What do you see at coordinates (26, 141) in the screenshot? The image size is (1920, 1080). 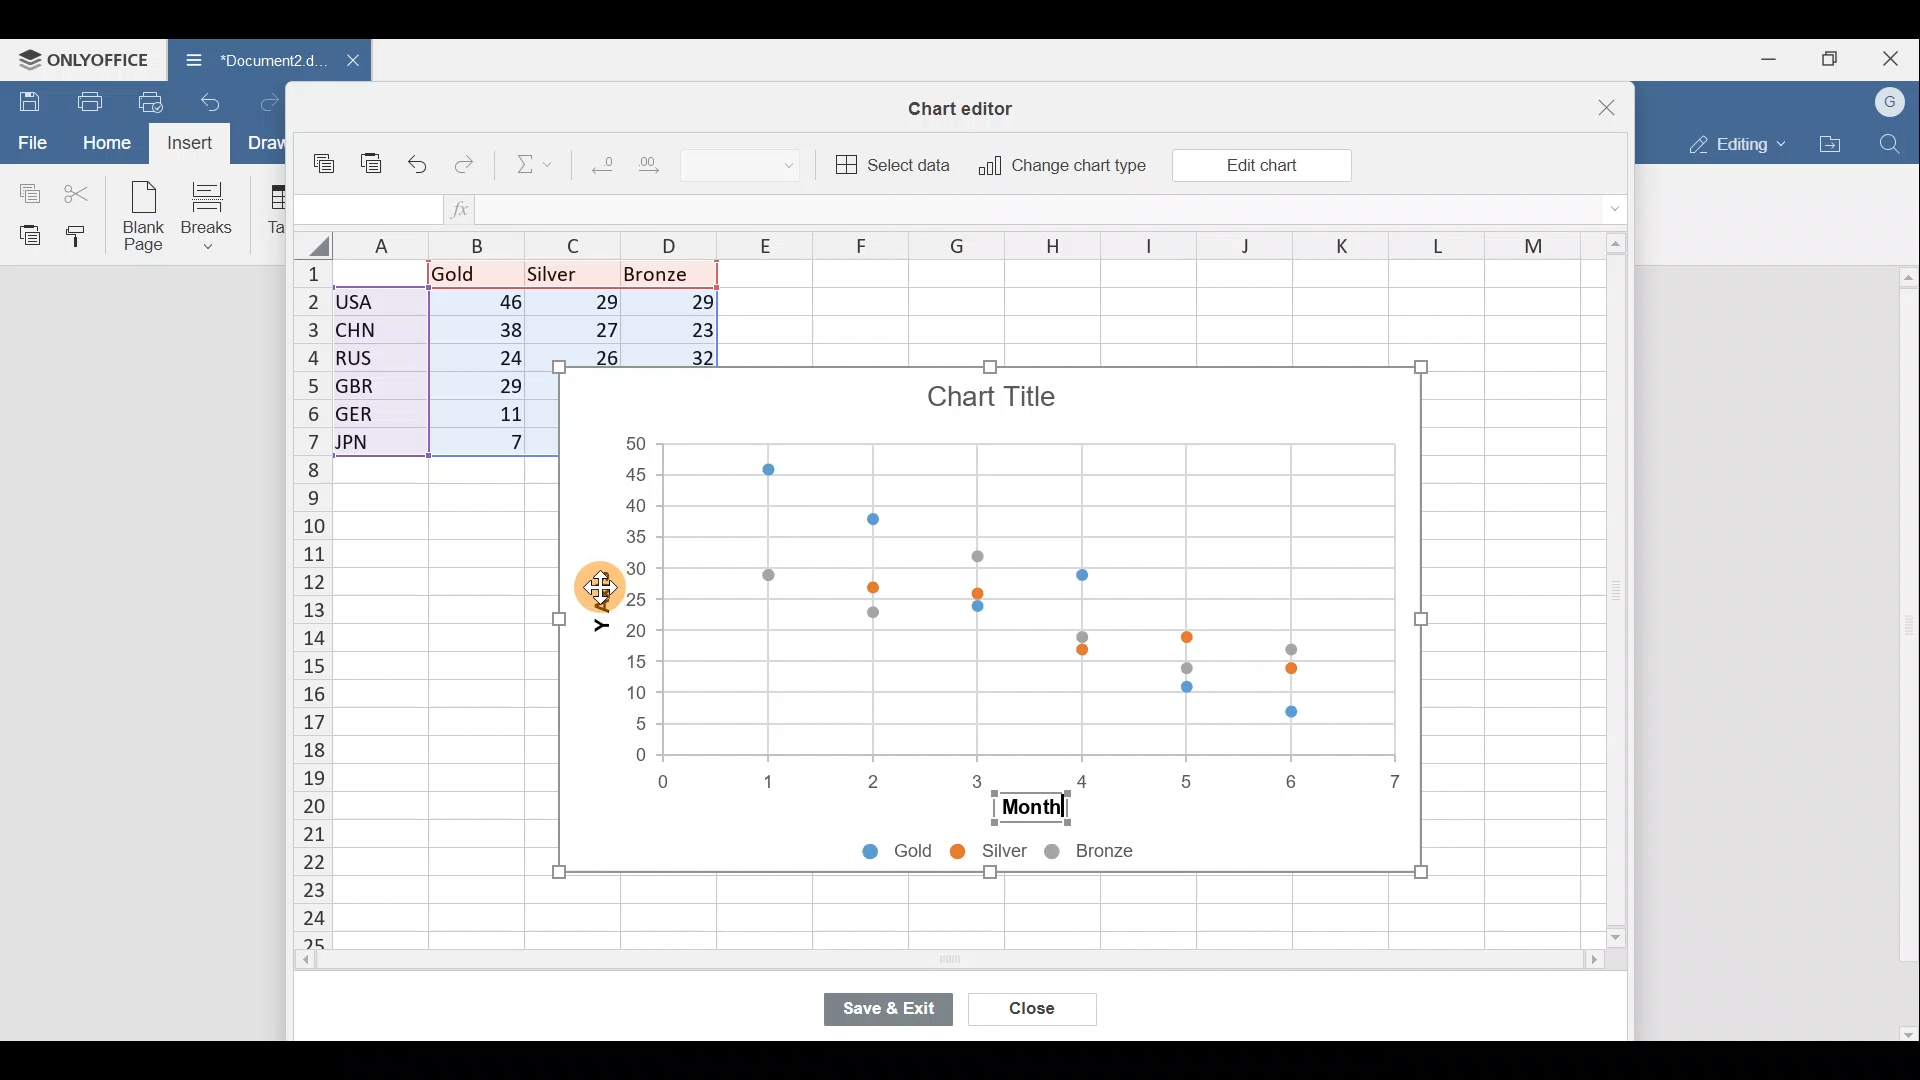 I see `File` at bounding box center [26, 141].